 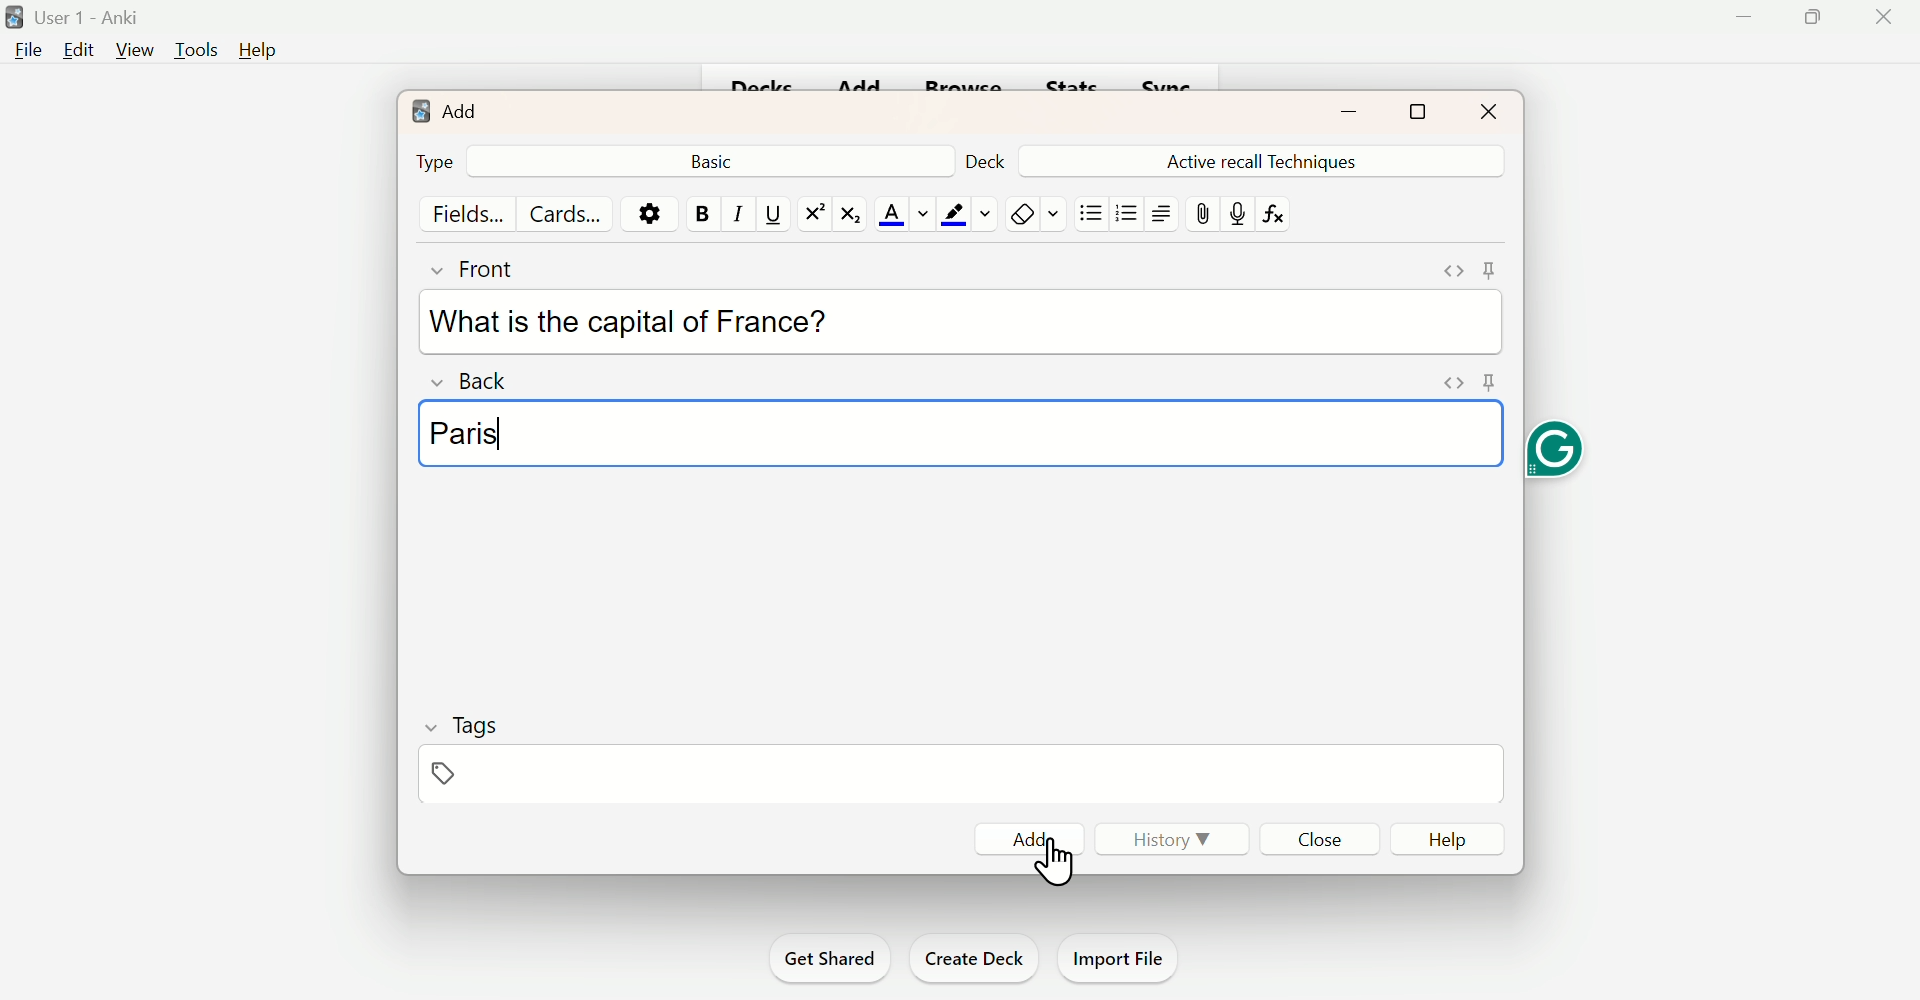 What do you see at coordinates (1287, 221) in the screenshot?
I see `fx` at bounding box center [1287, 221].